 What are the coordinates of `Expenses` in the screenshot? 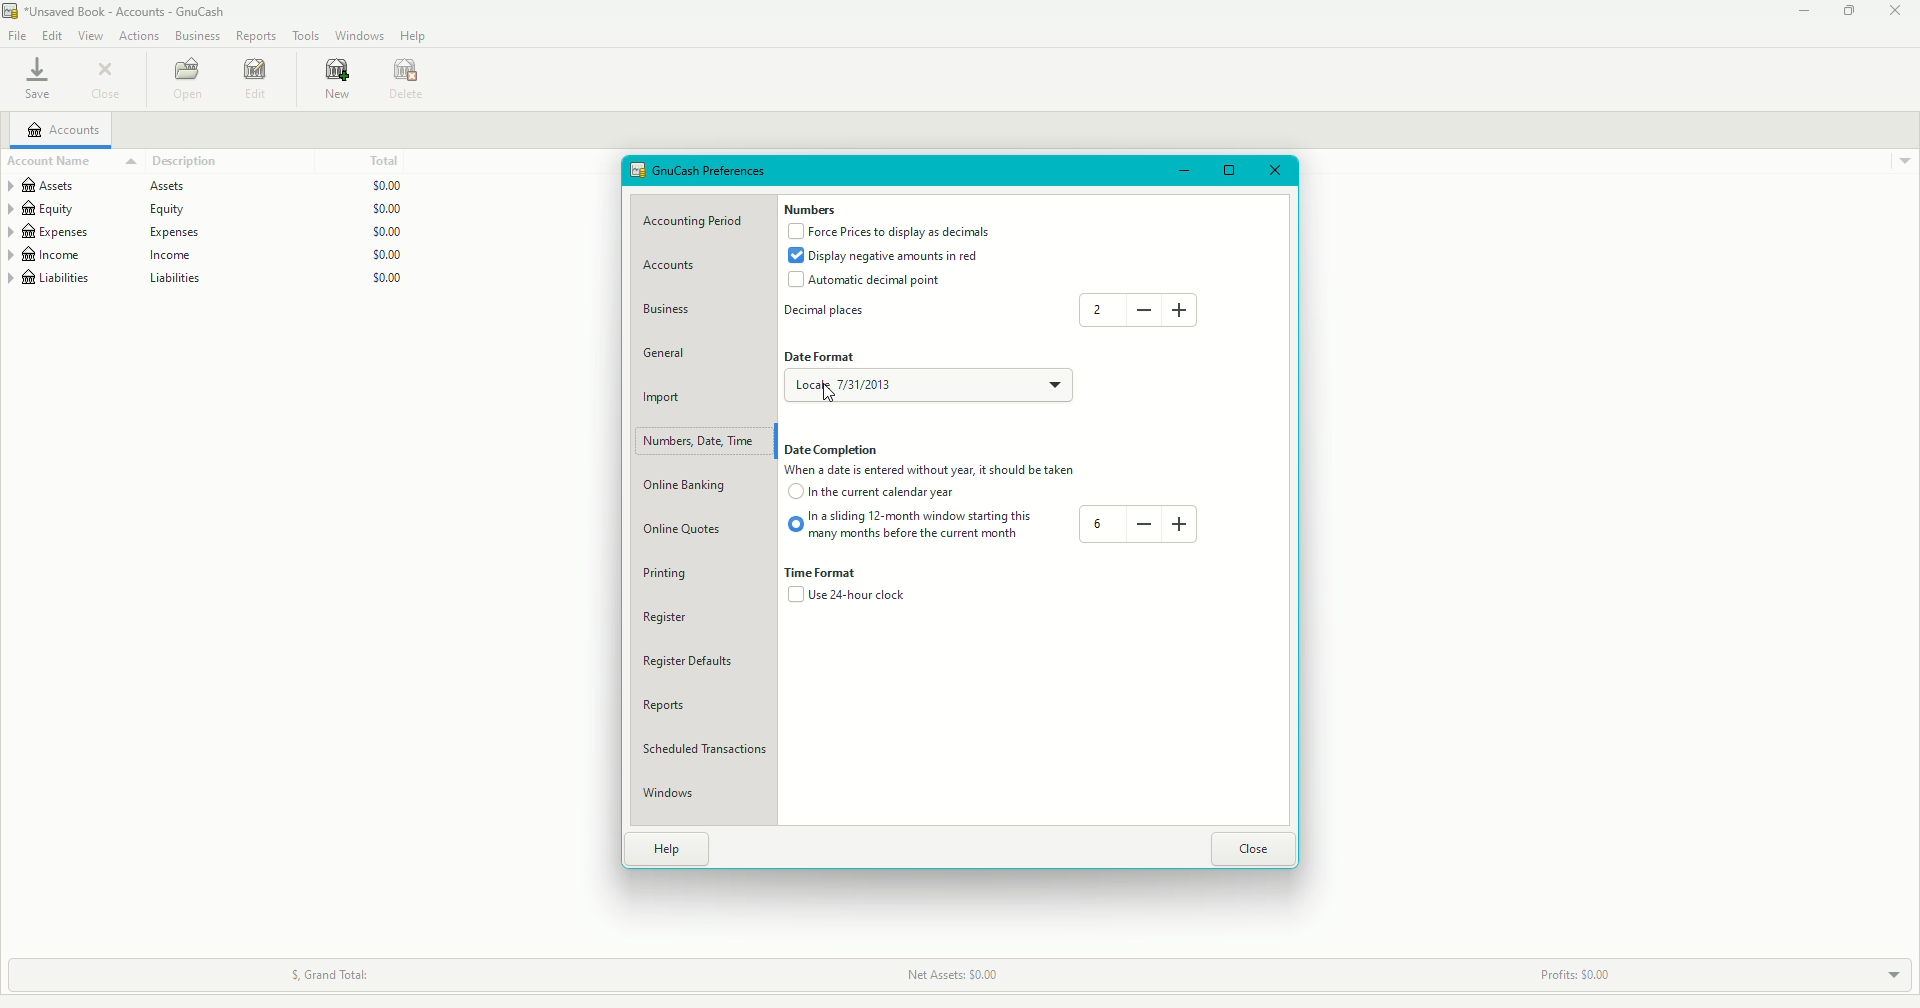 It's located at (208, 232).